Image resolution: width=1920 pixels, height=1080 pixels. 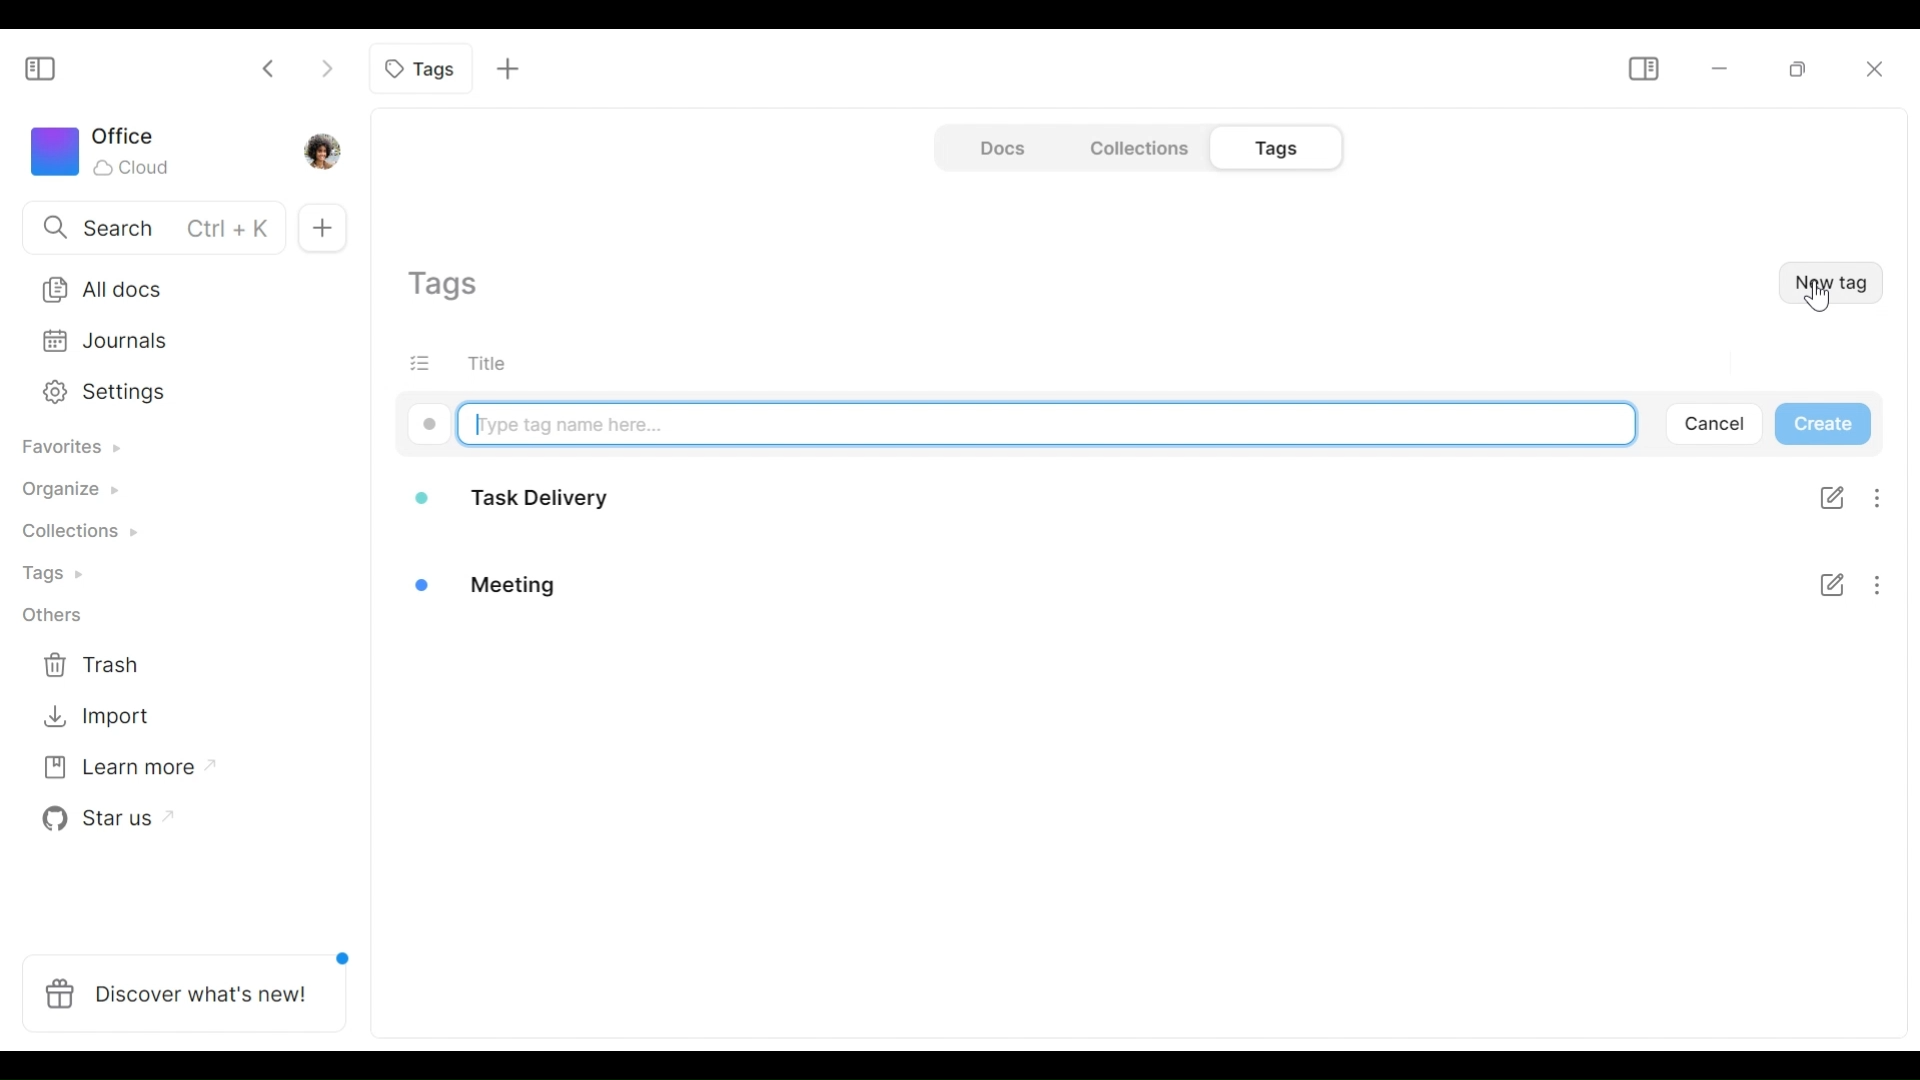 What do you see at coordinates (524, 579) in the screenshot?
I see `Meeting` at bounding box center [524, 579].